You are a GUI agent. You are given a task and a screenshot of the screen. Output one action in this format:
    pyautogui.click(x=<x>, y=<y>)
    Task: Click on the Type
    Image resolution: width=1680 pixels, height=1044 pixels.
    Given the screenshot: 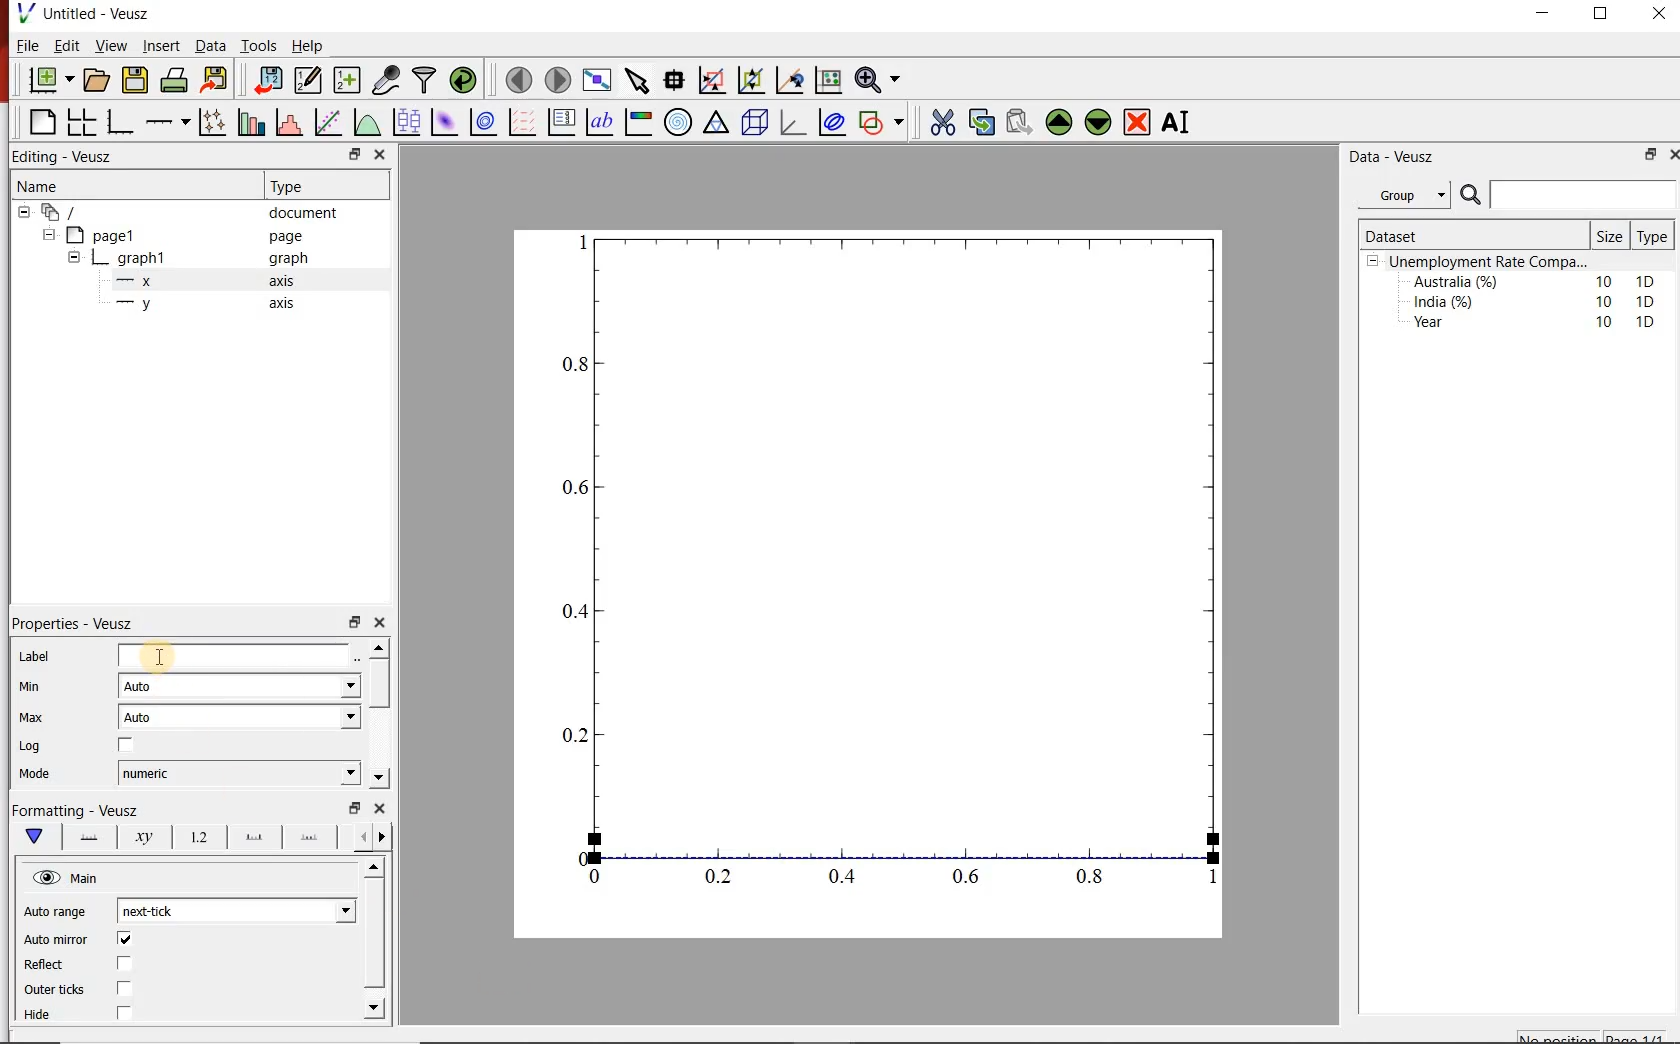 What is the action you would take?
    pyautogui.click(x=1651, y=237)
    